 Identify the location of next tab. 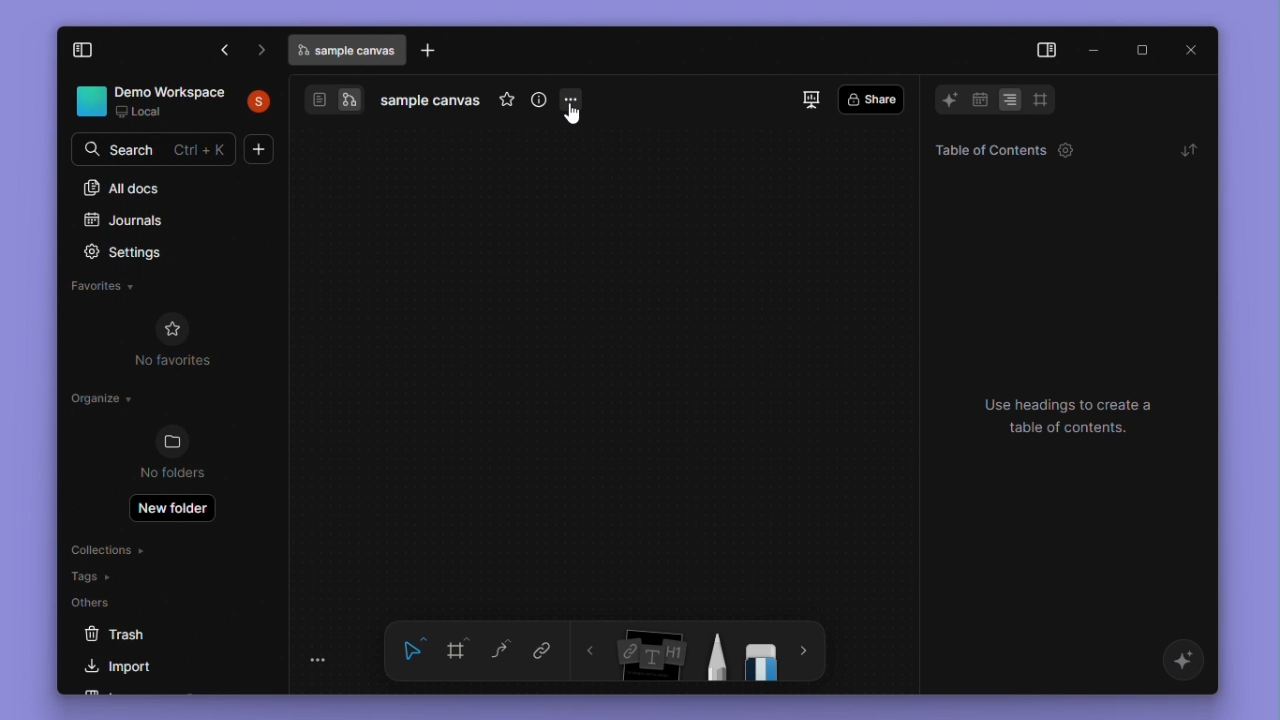
(262, 50).